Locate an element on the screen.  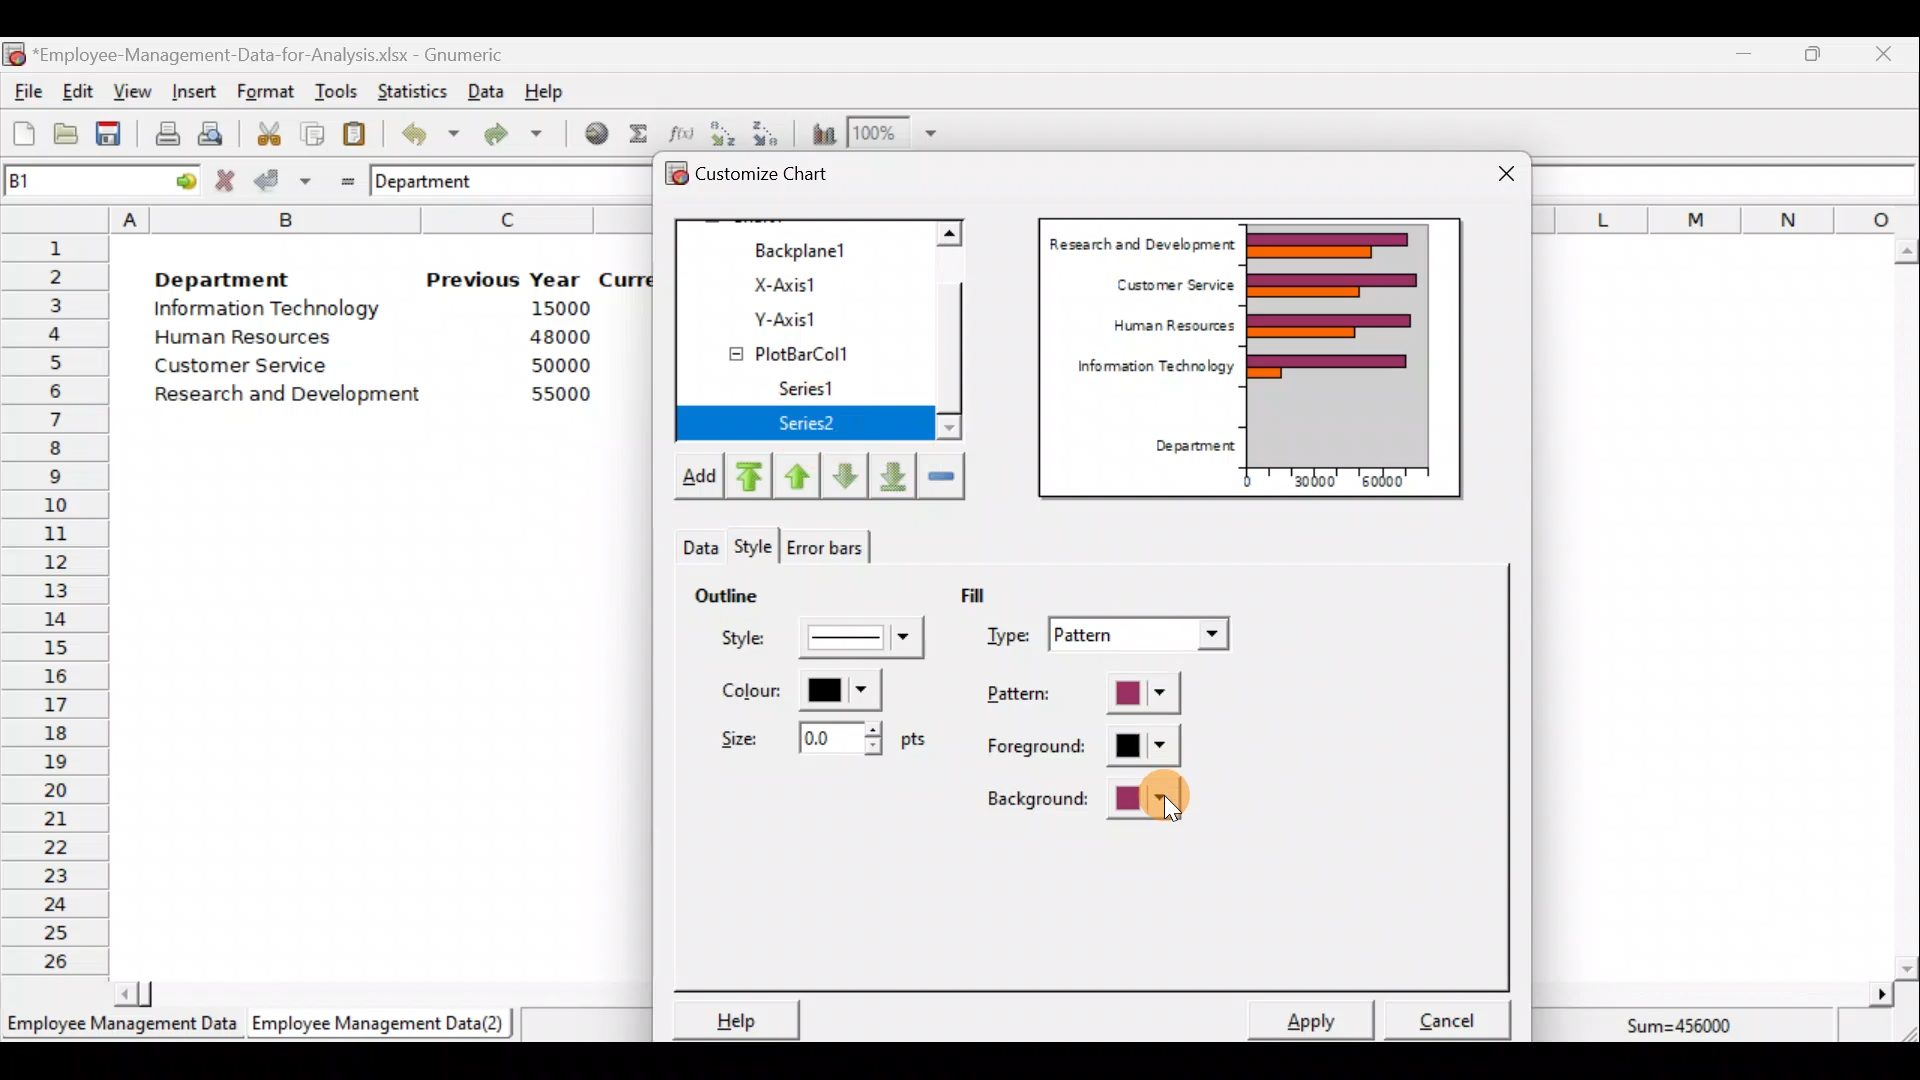
Move downward is located at coordinates (894, 474).